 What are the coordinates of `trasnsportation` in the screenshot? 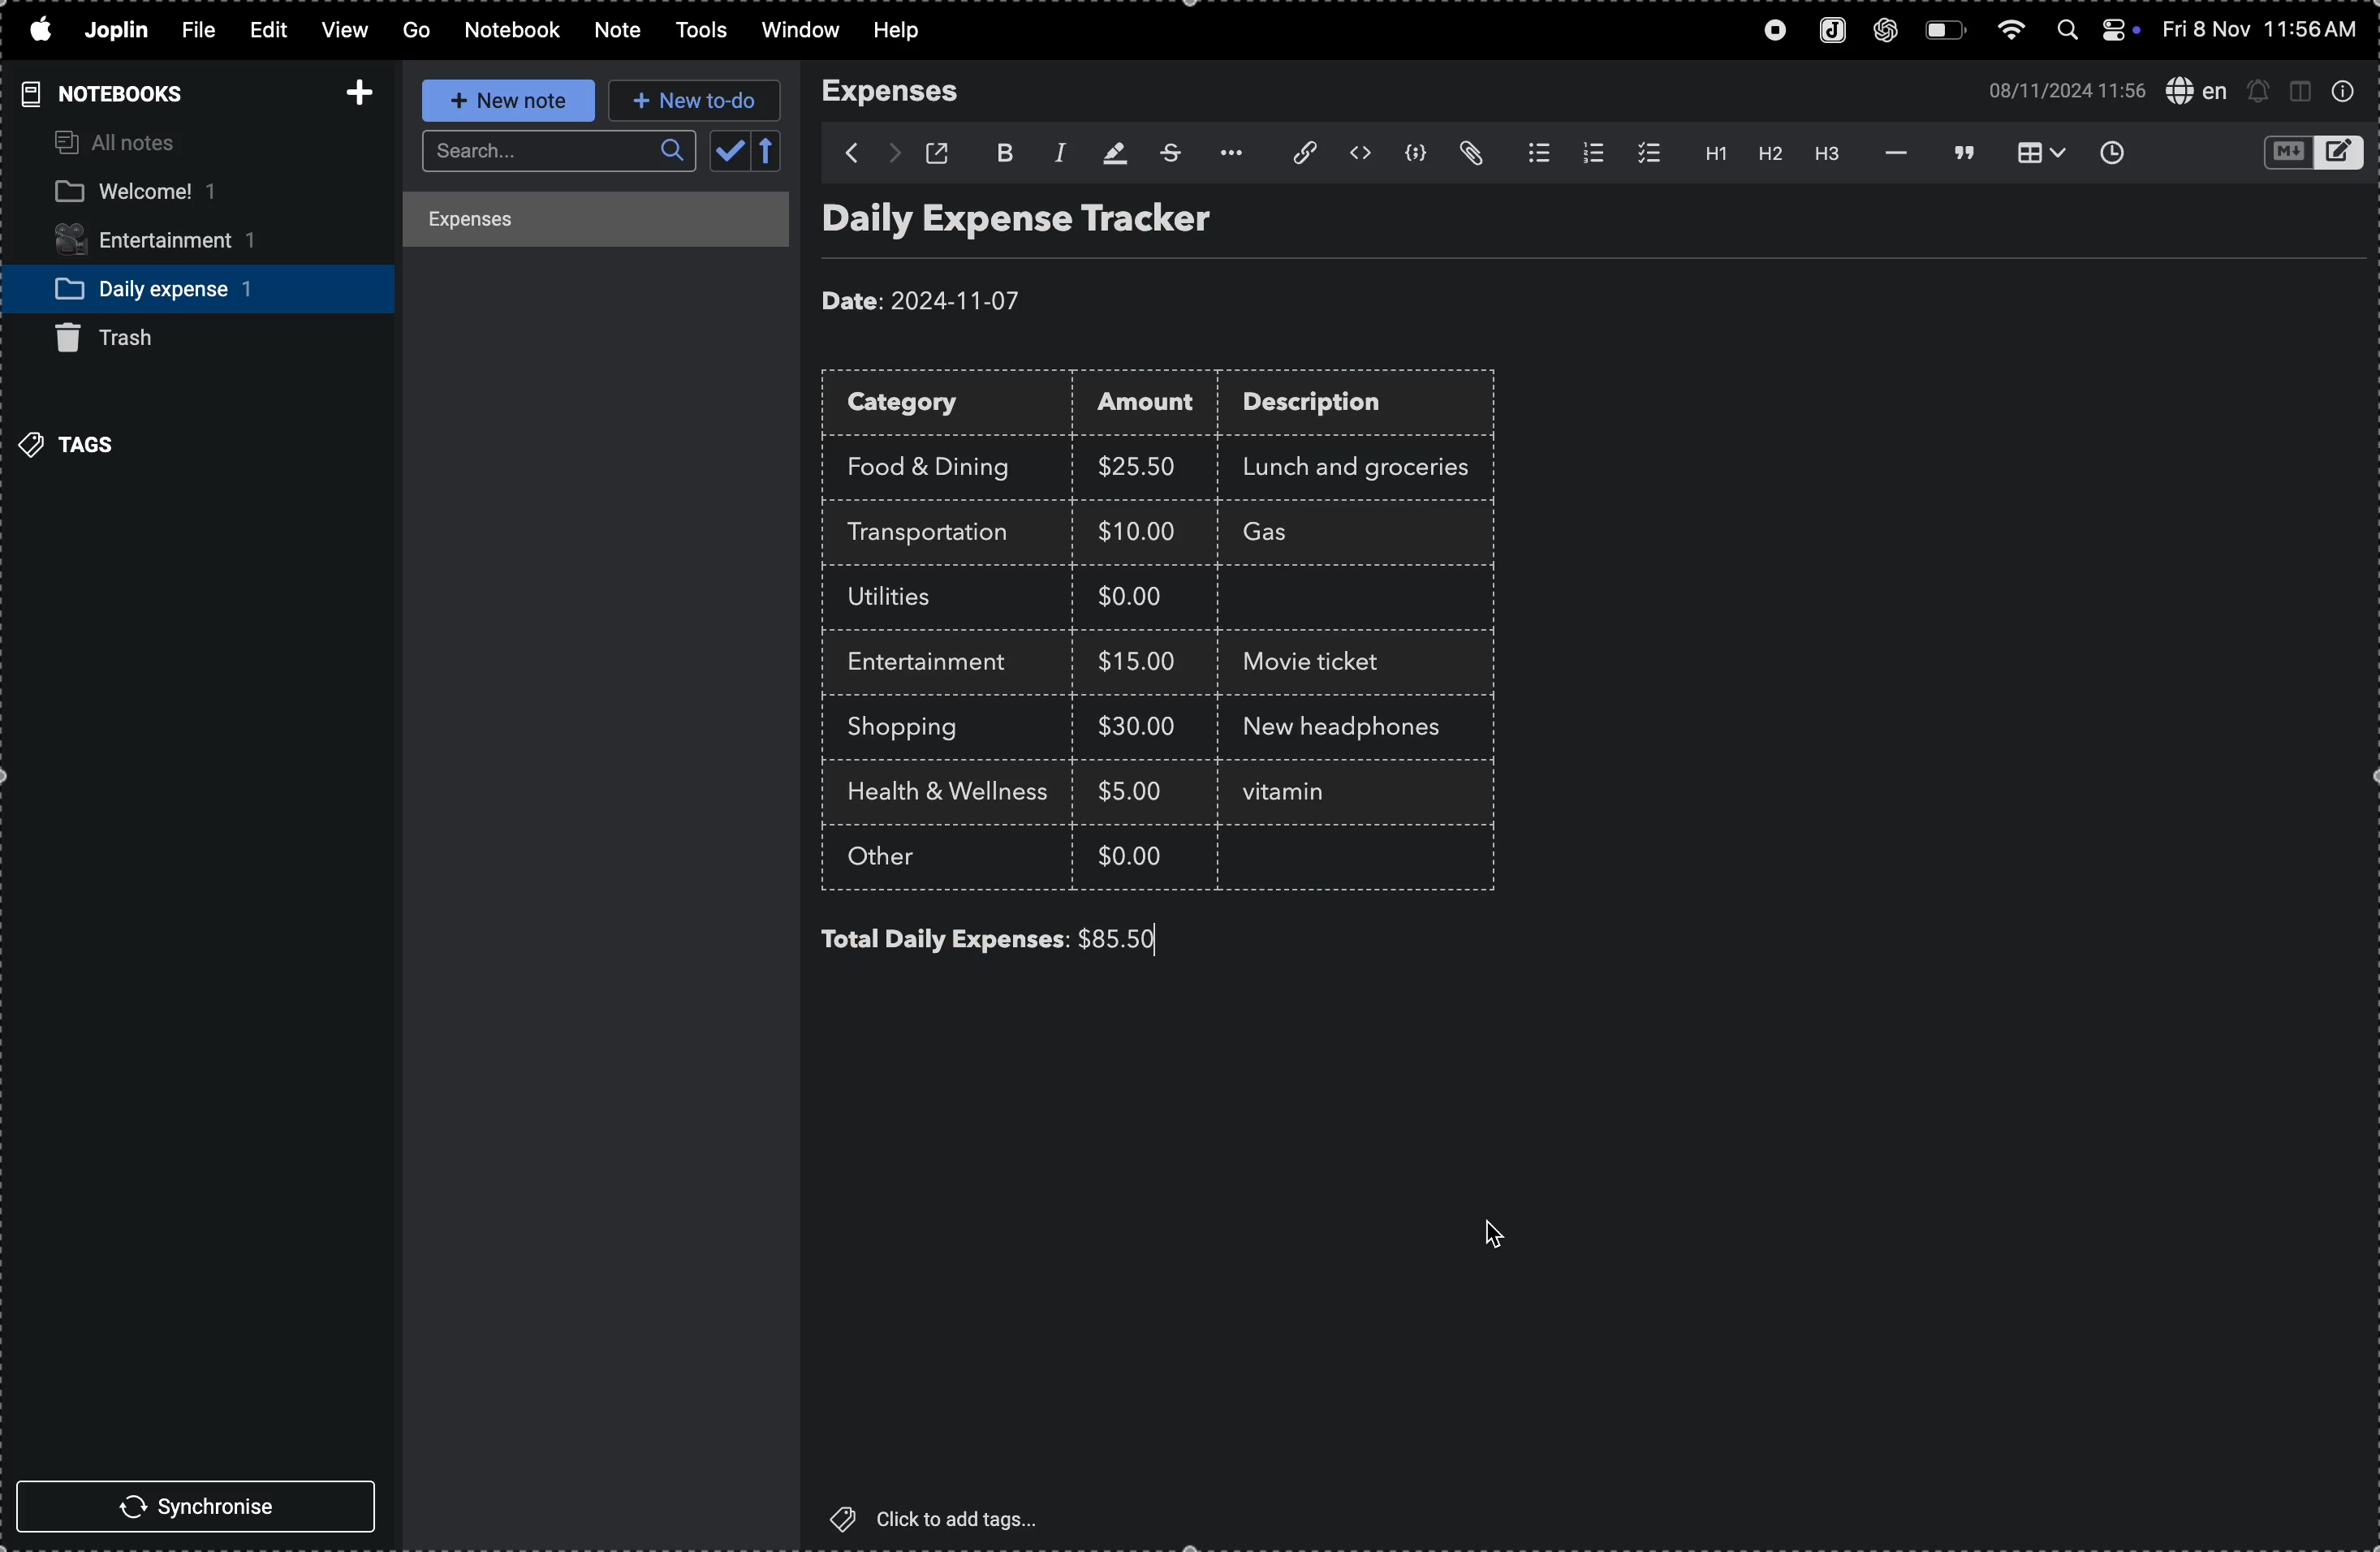 It's located at (939, 533).